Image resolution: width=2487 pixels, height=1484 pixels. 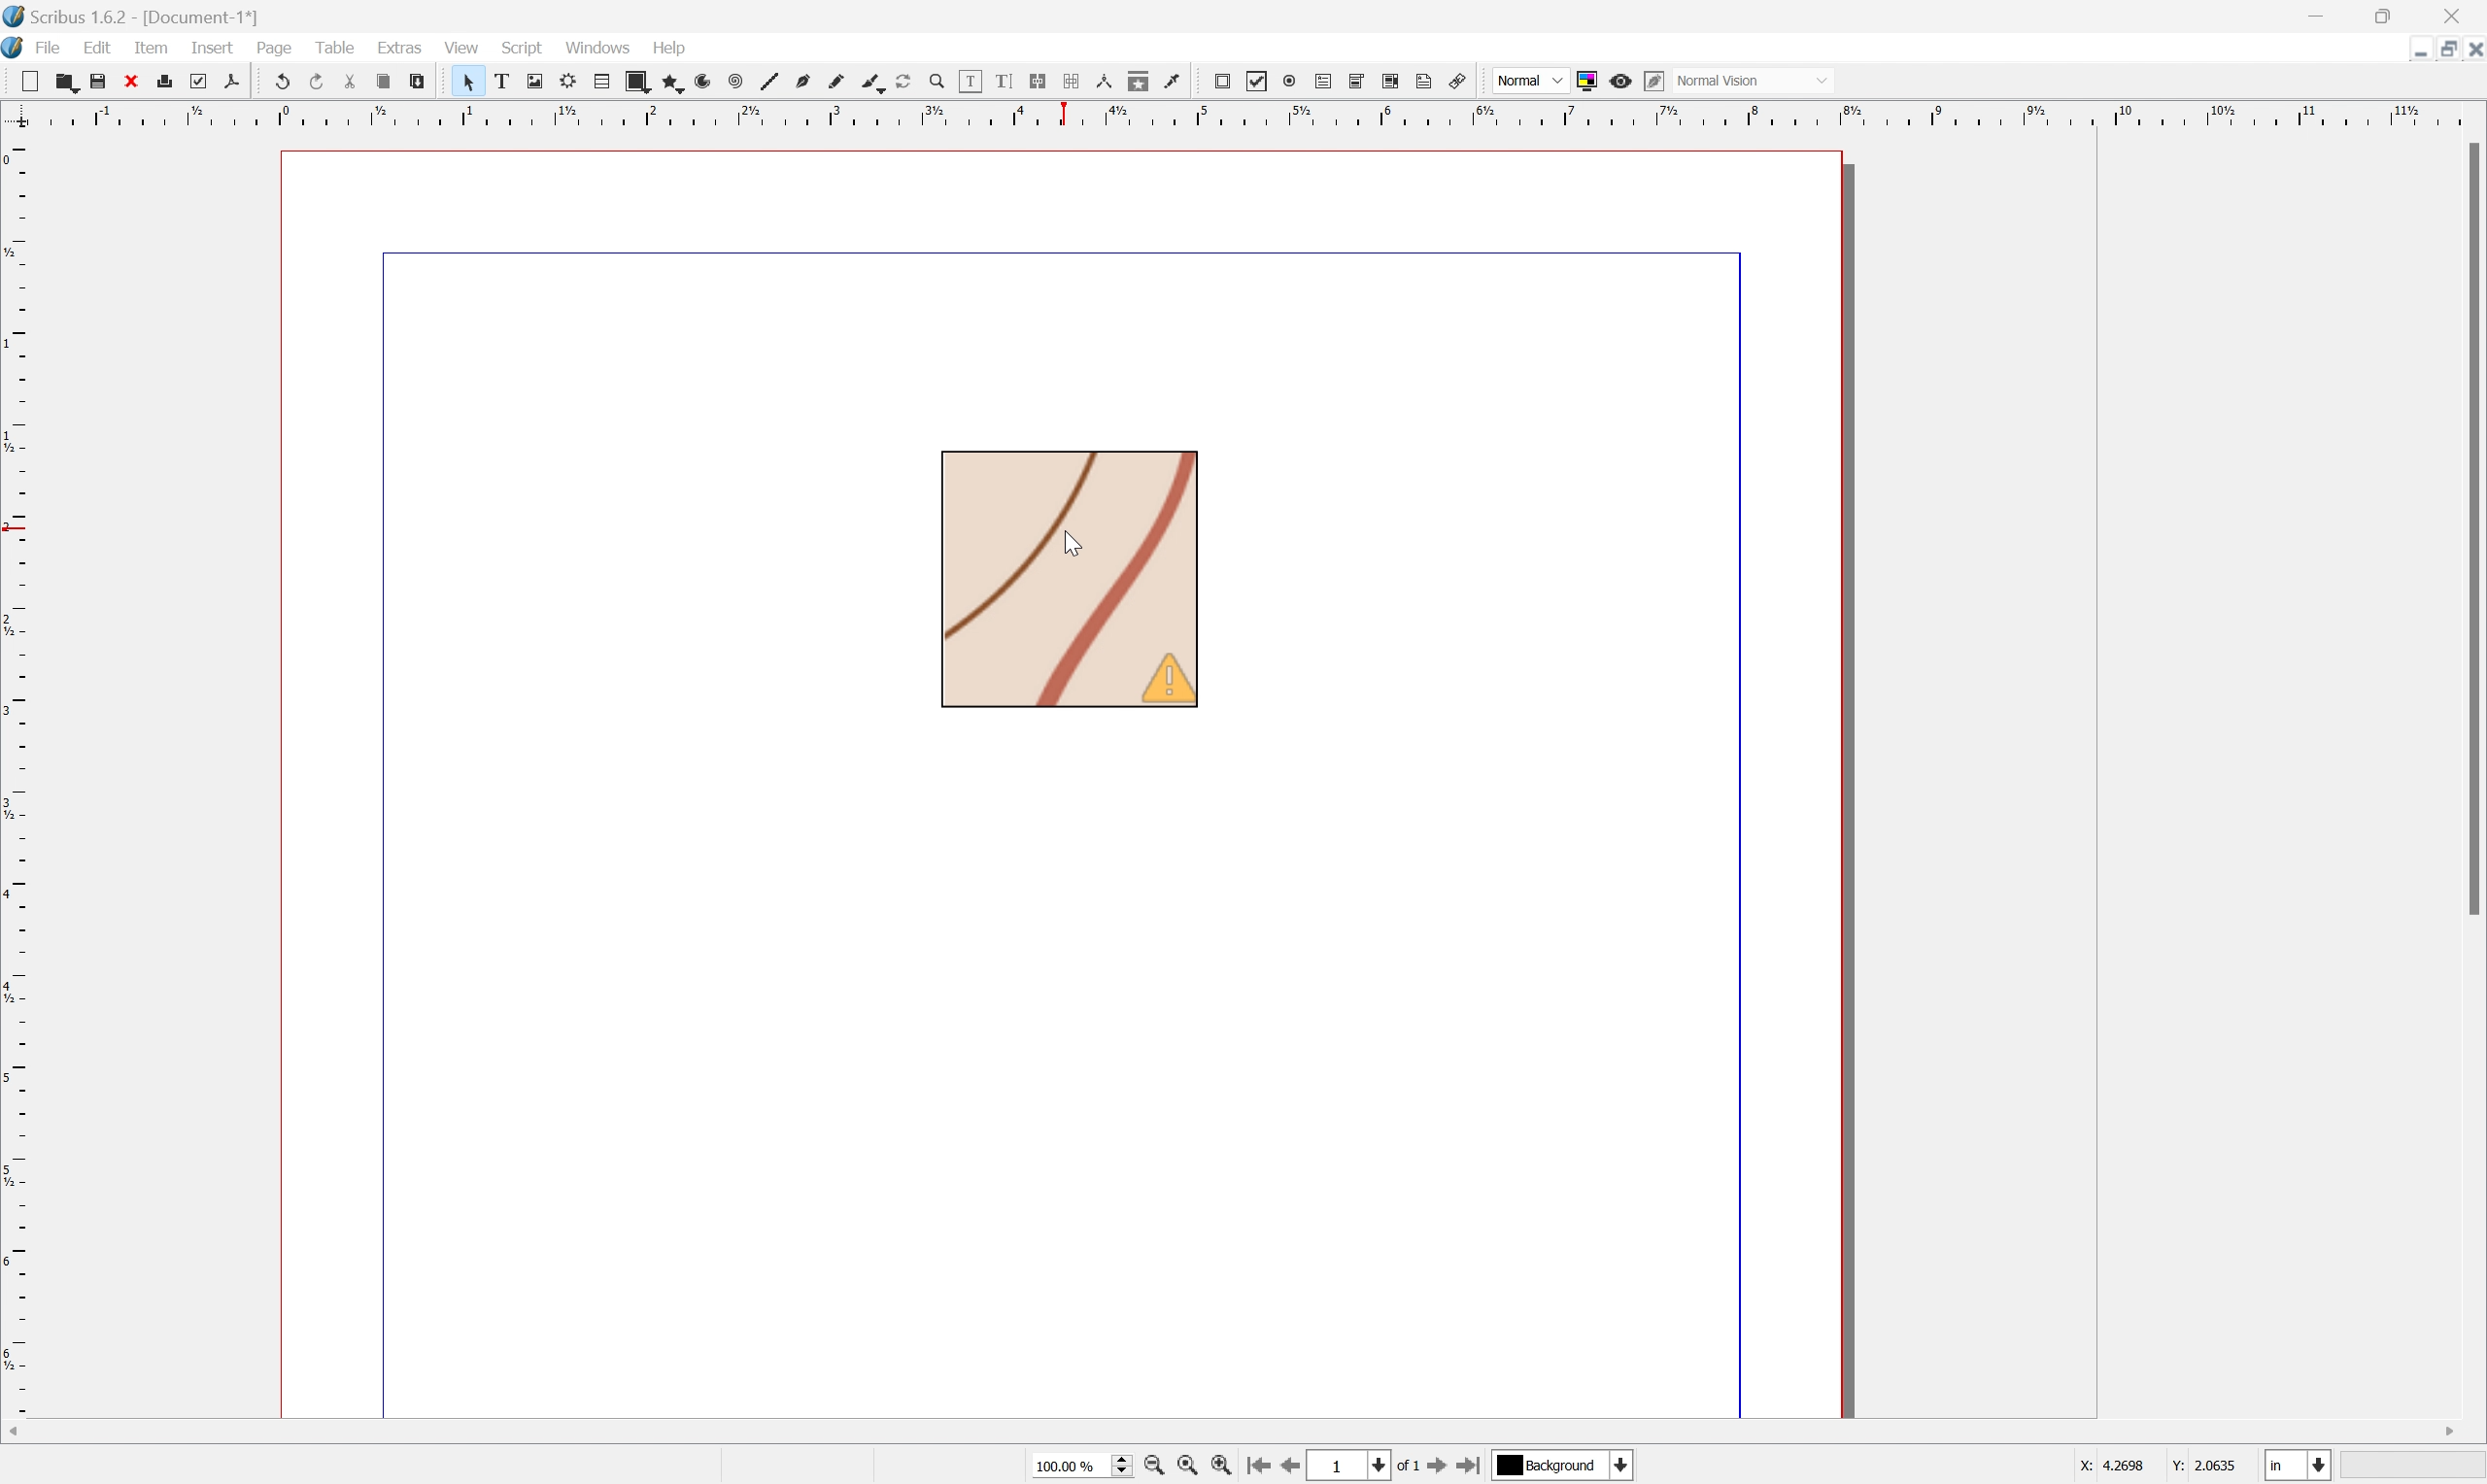 I want to click on Cut, so click(x=359, y=85).